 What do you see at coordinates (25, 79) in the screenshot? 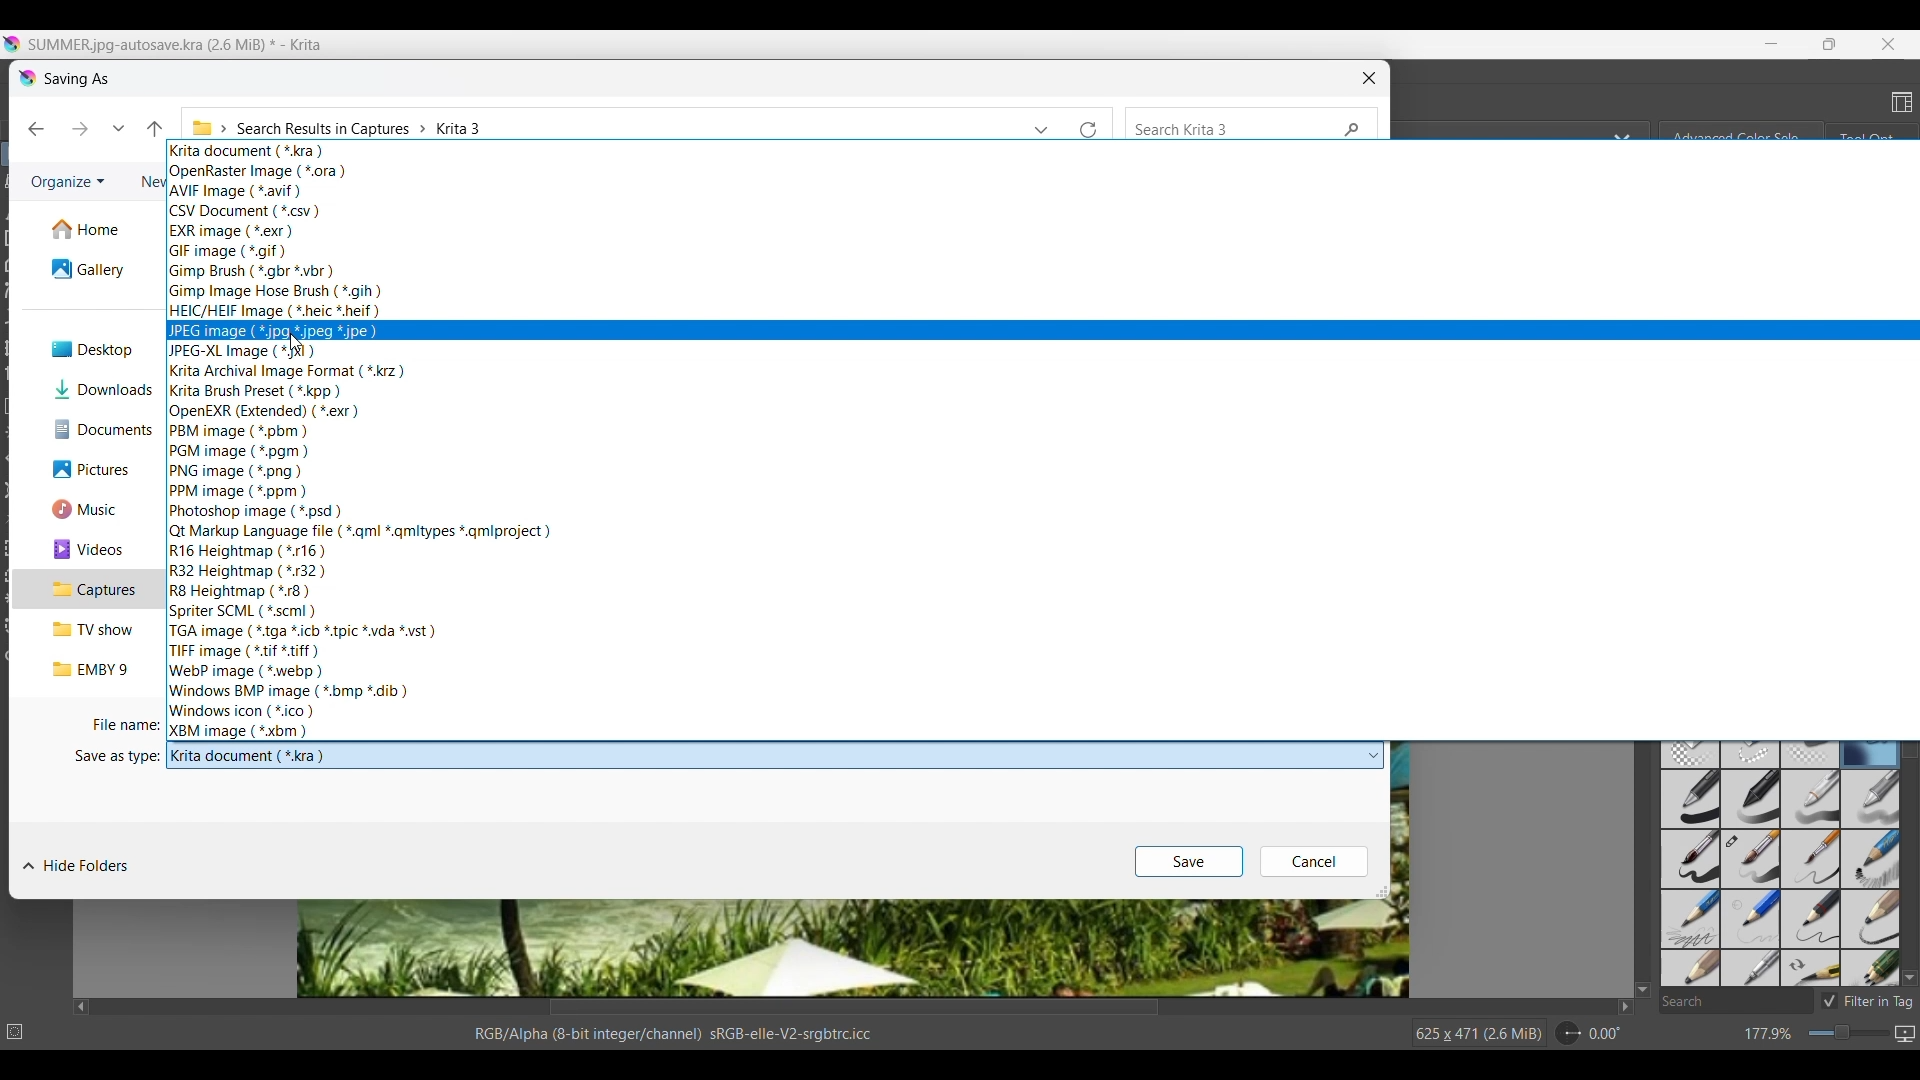
I see `Software logo` at bounding box center [25, 79].